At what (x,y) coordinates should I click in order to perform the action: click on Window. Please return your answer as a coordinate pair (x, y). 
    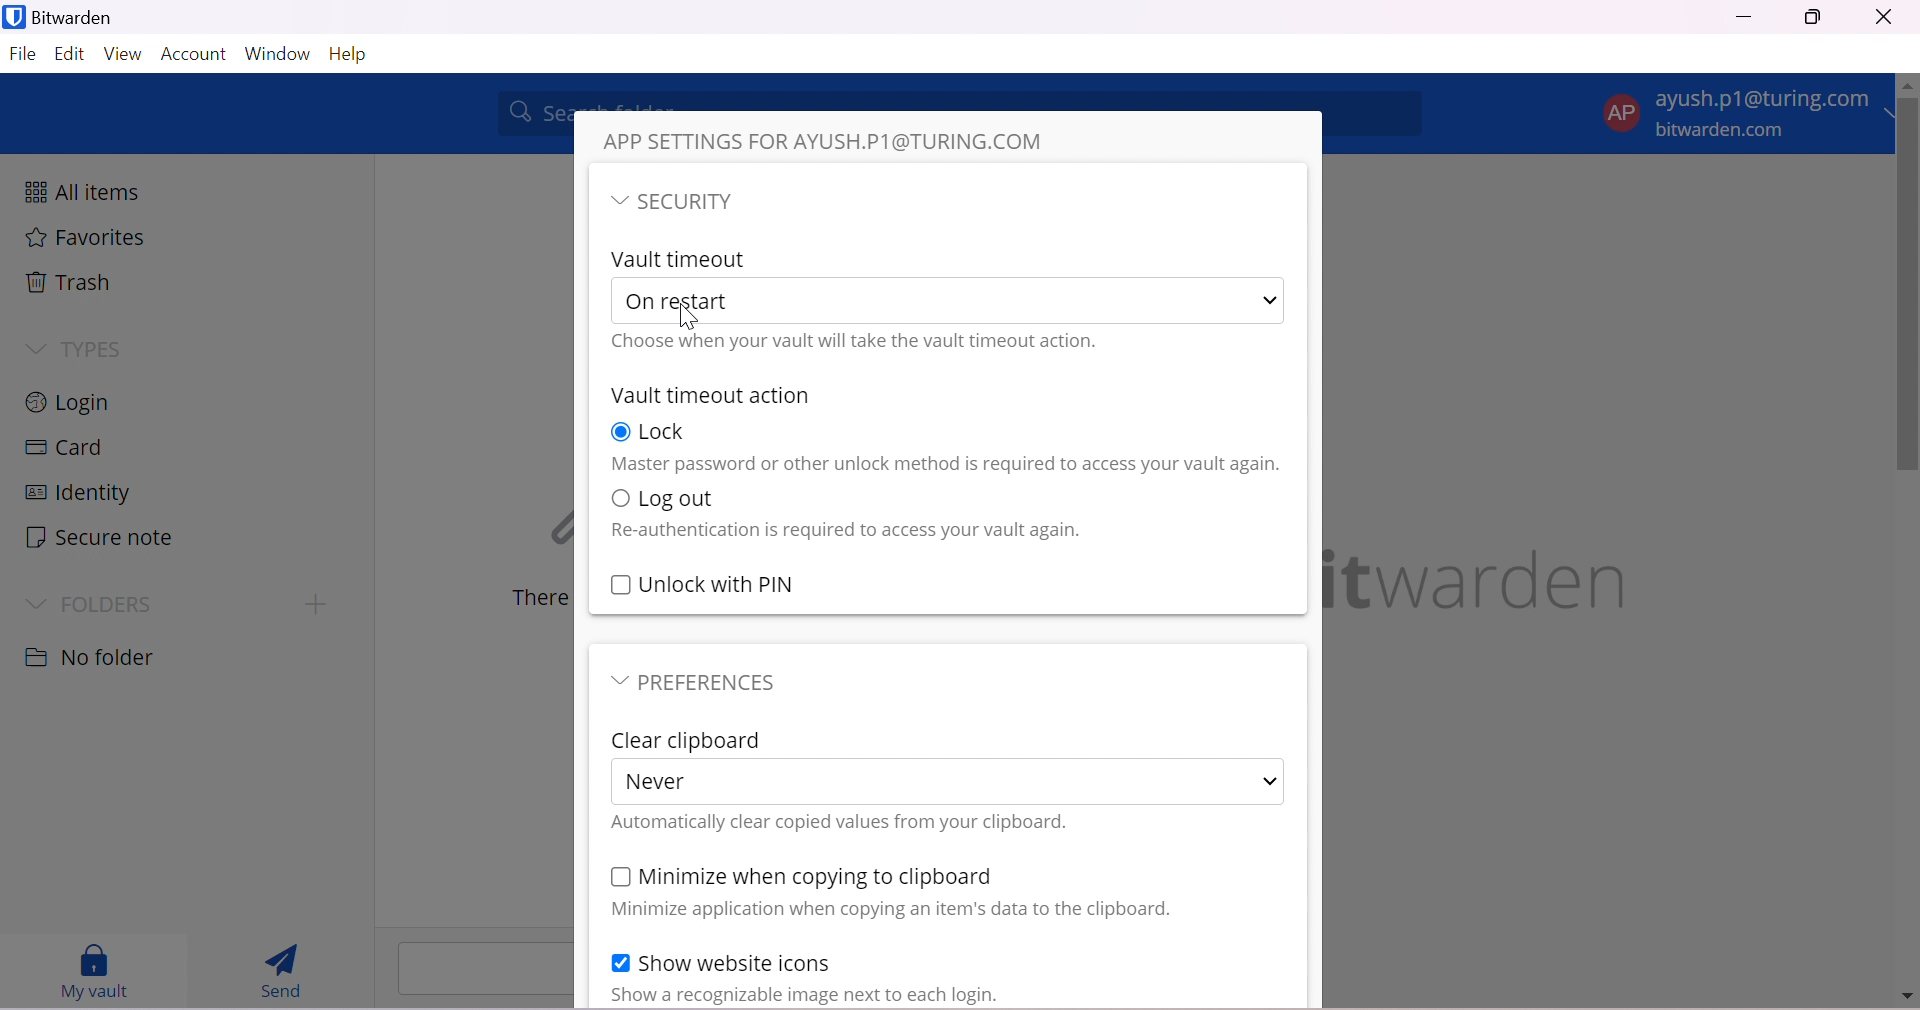
    Looking at the image, I should click on (278, 52).